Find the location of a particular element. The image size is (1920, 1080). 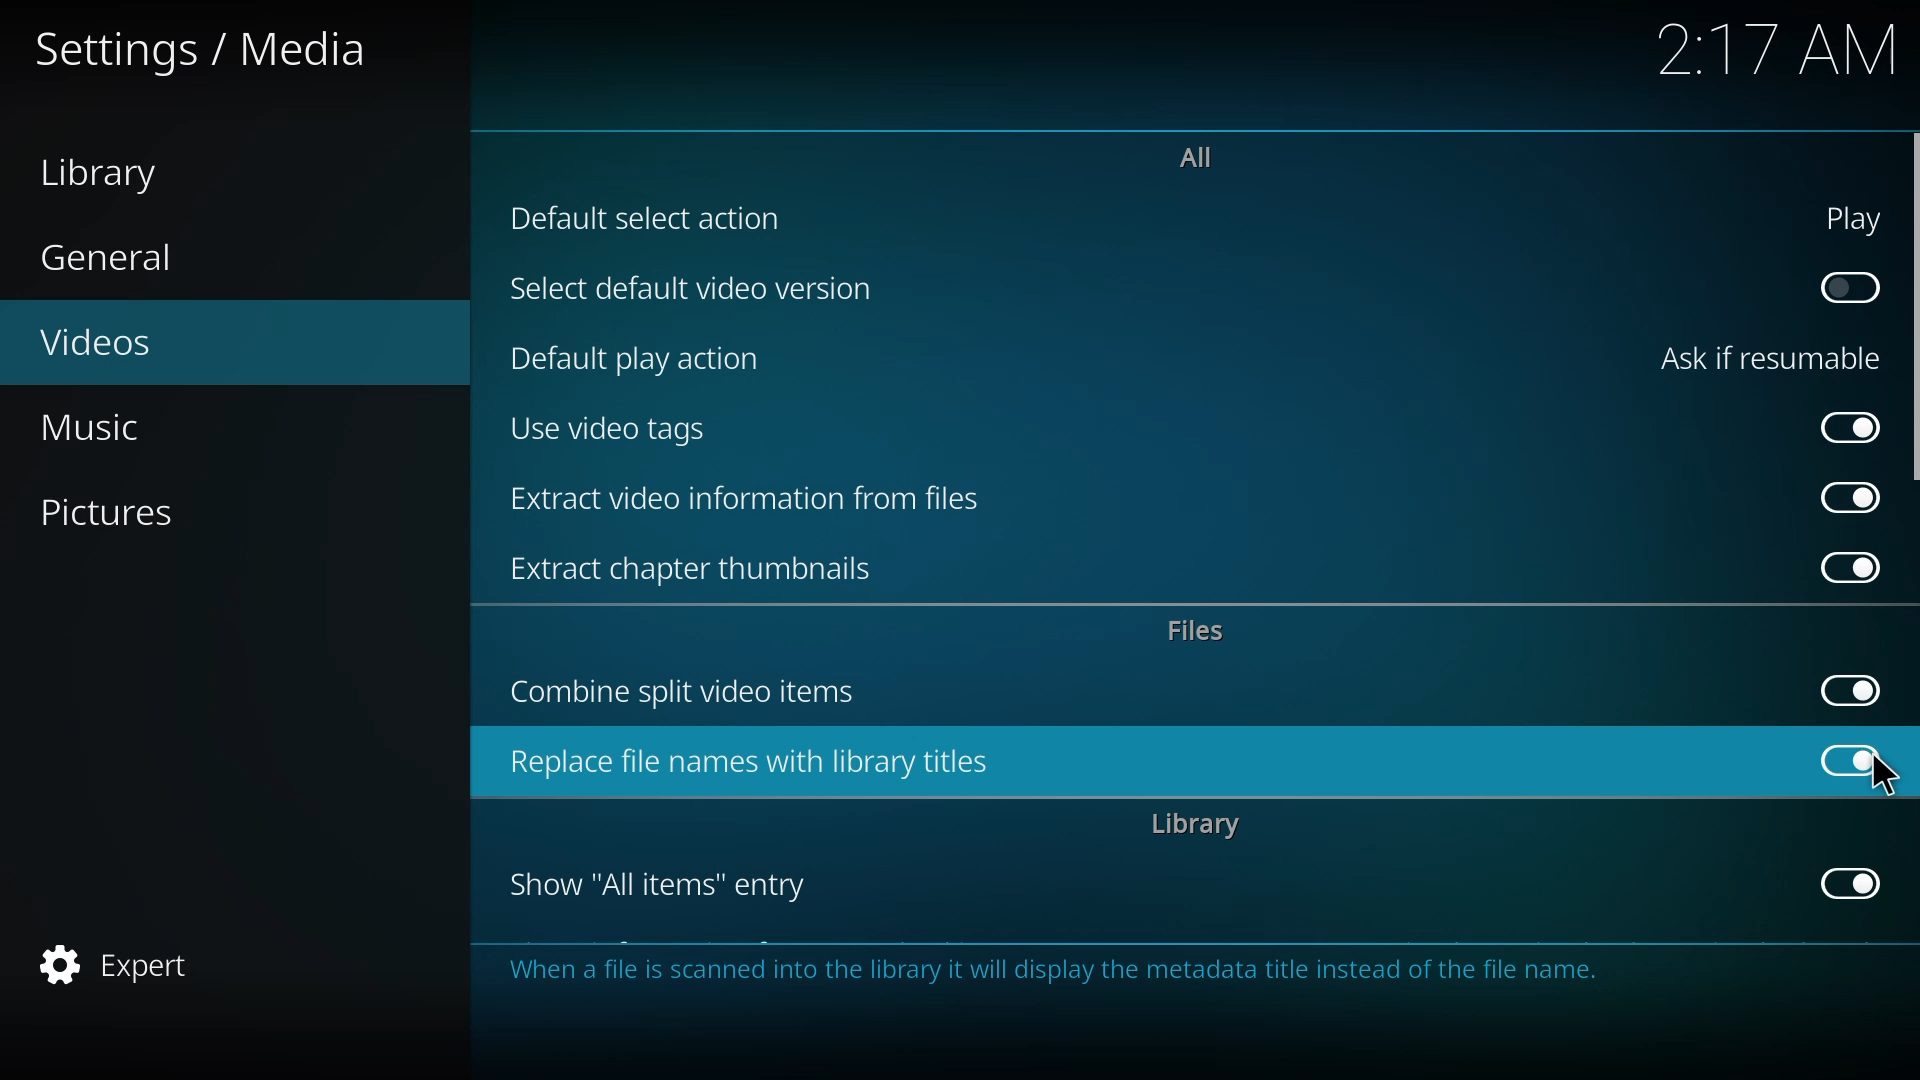

default selection is located at coordinates (657, 218).